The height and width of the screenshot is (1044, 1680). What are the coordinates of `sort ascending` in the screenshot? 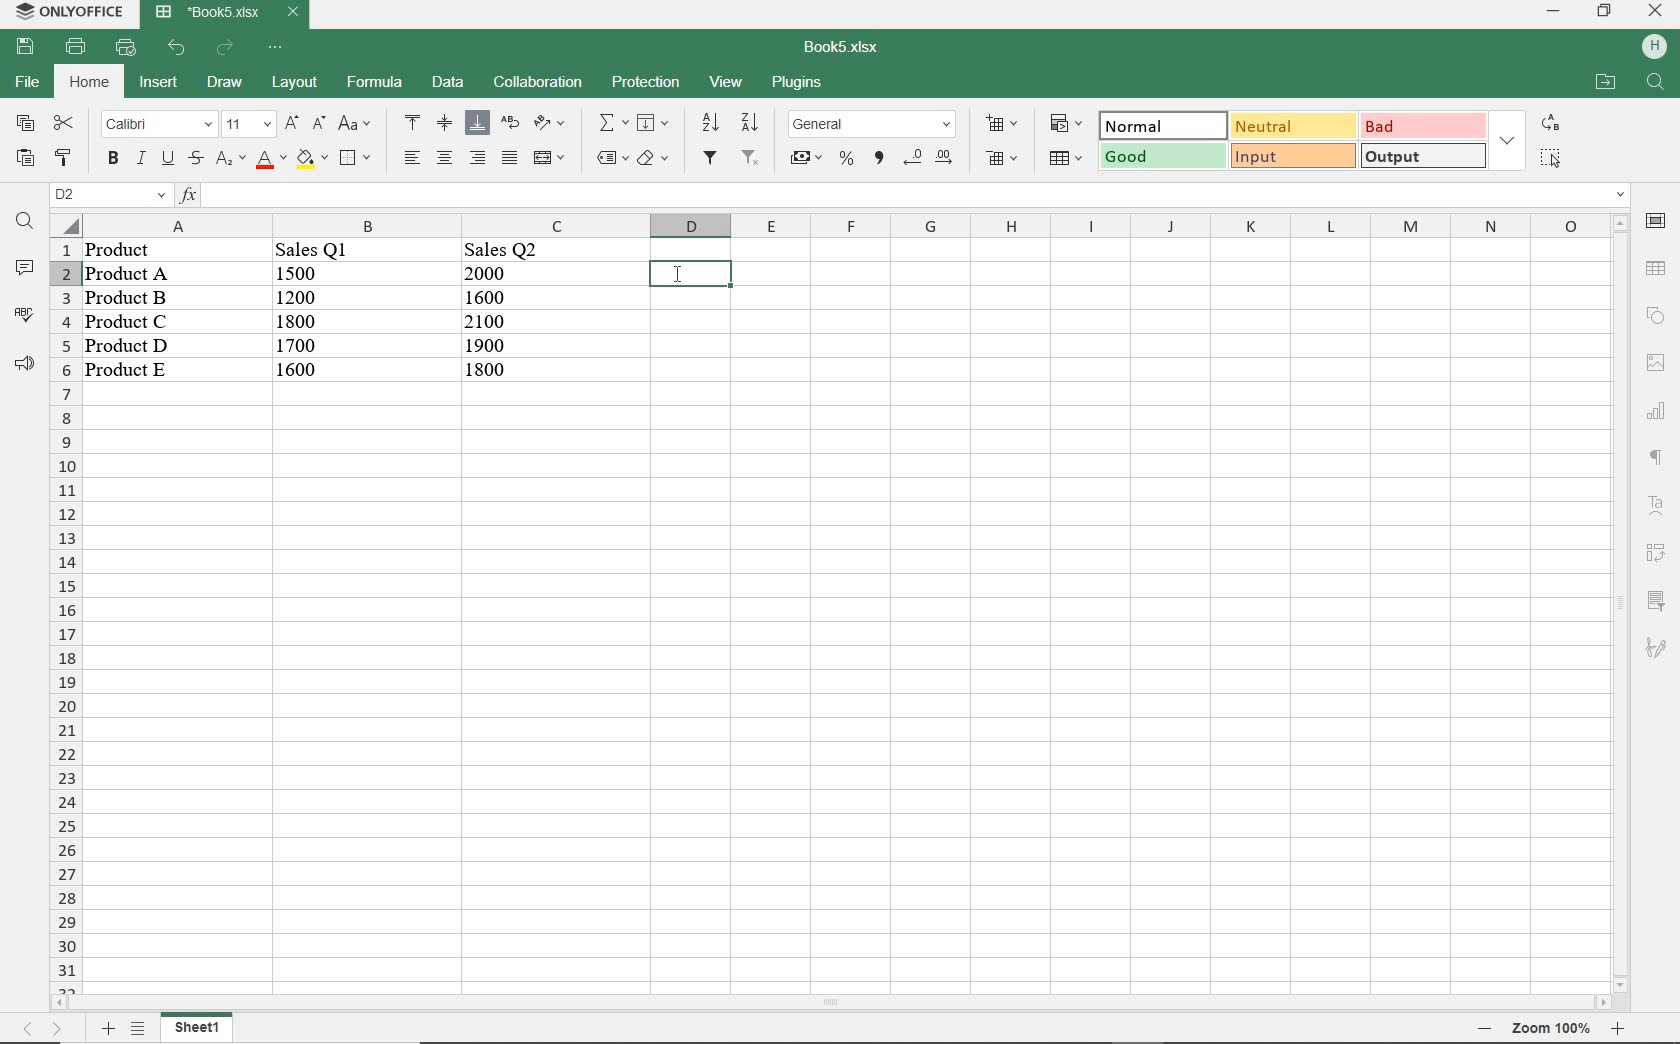 It's located at (710, 123).